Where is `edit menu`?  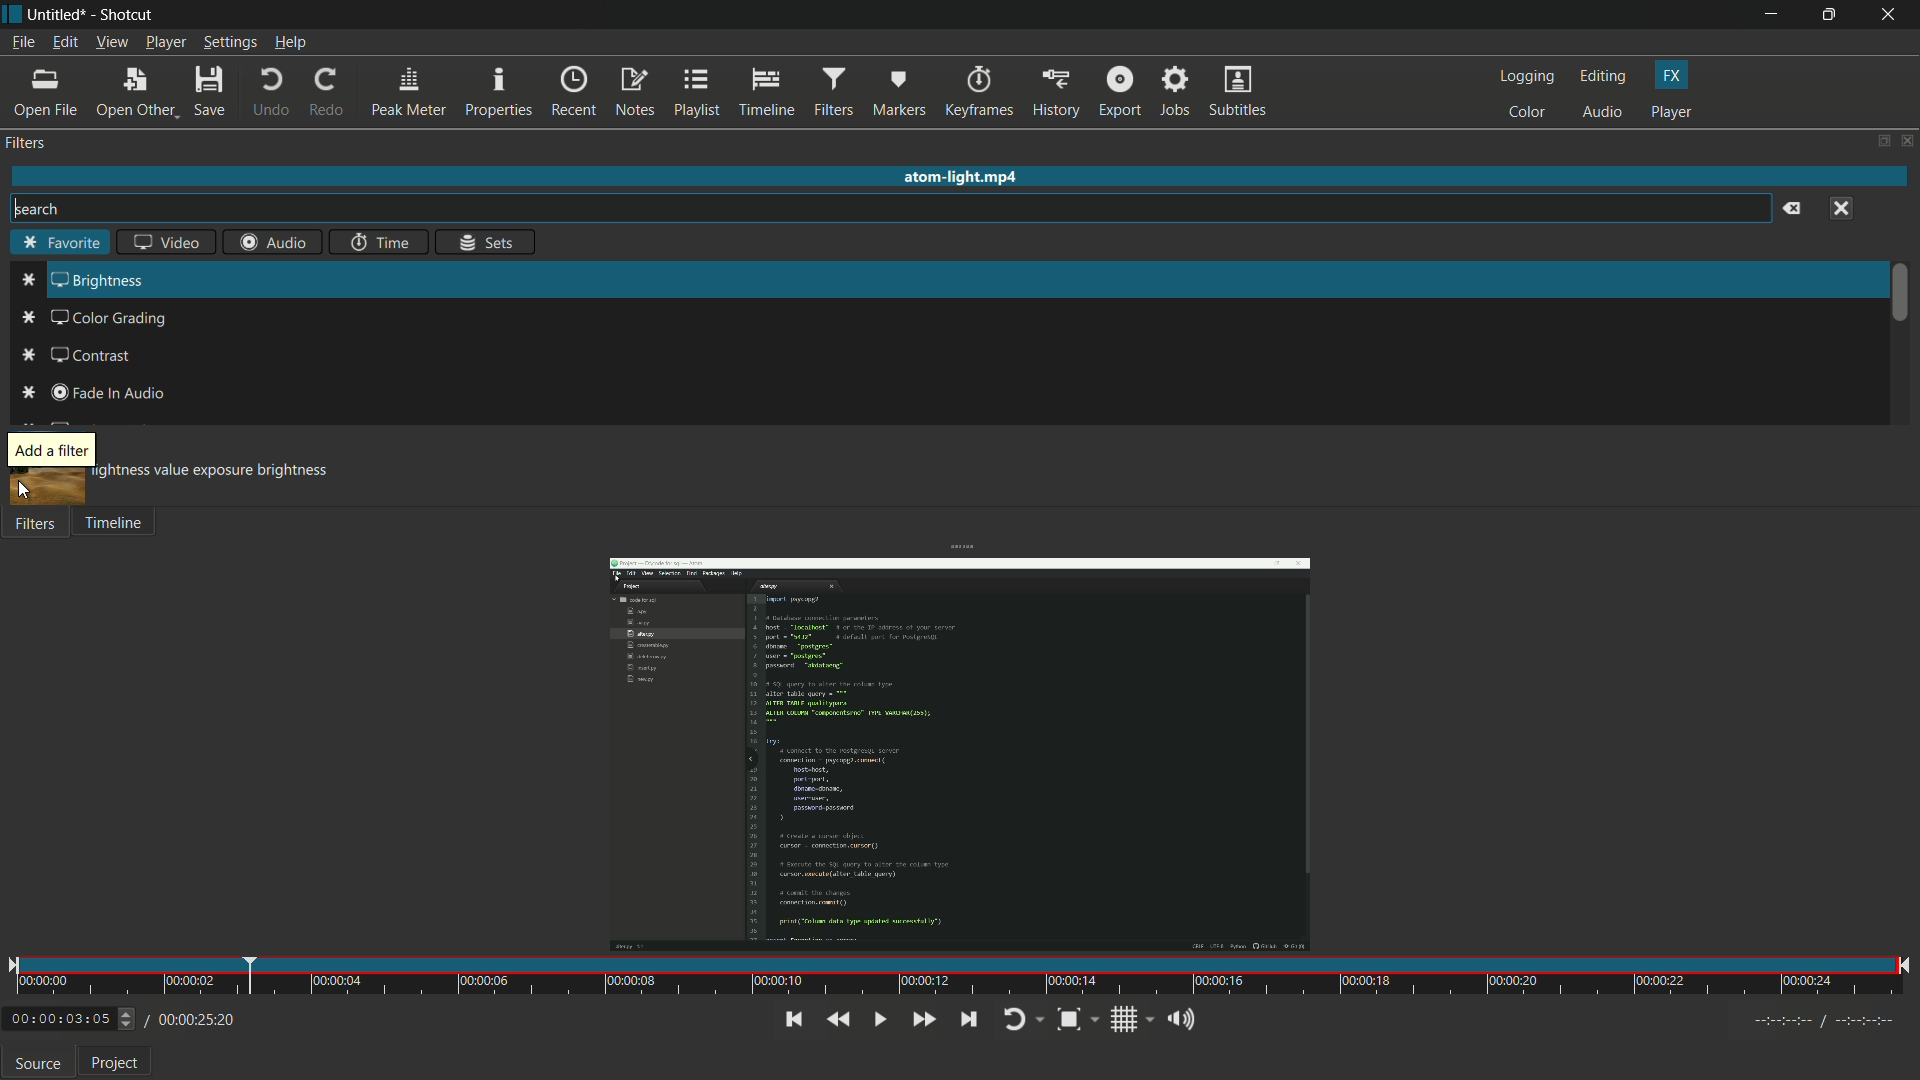 edit menu is located at coordinates (63, 43).